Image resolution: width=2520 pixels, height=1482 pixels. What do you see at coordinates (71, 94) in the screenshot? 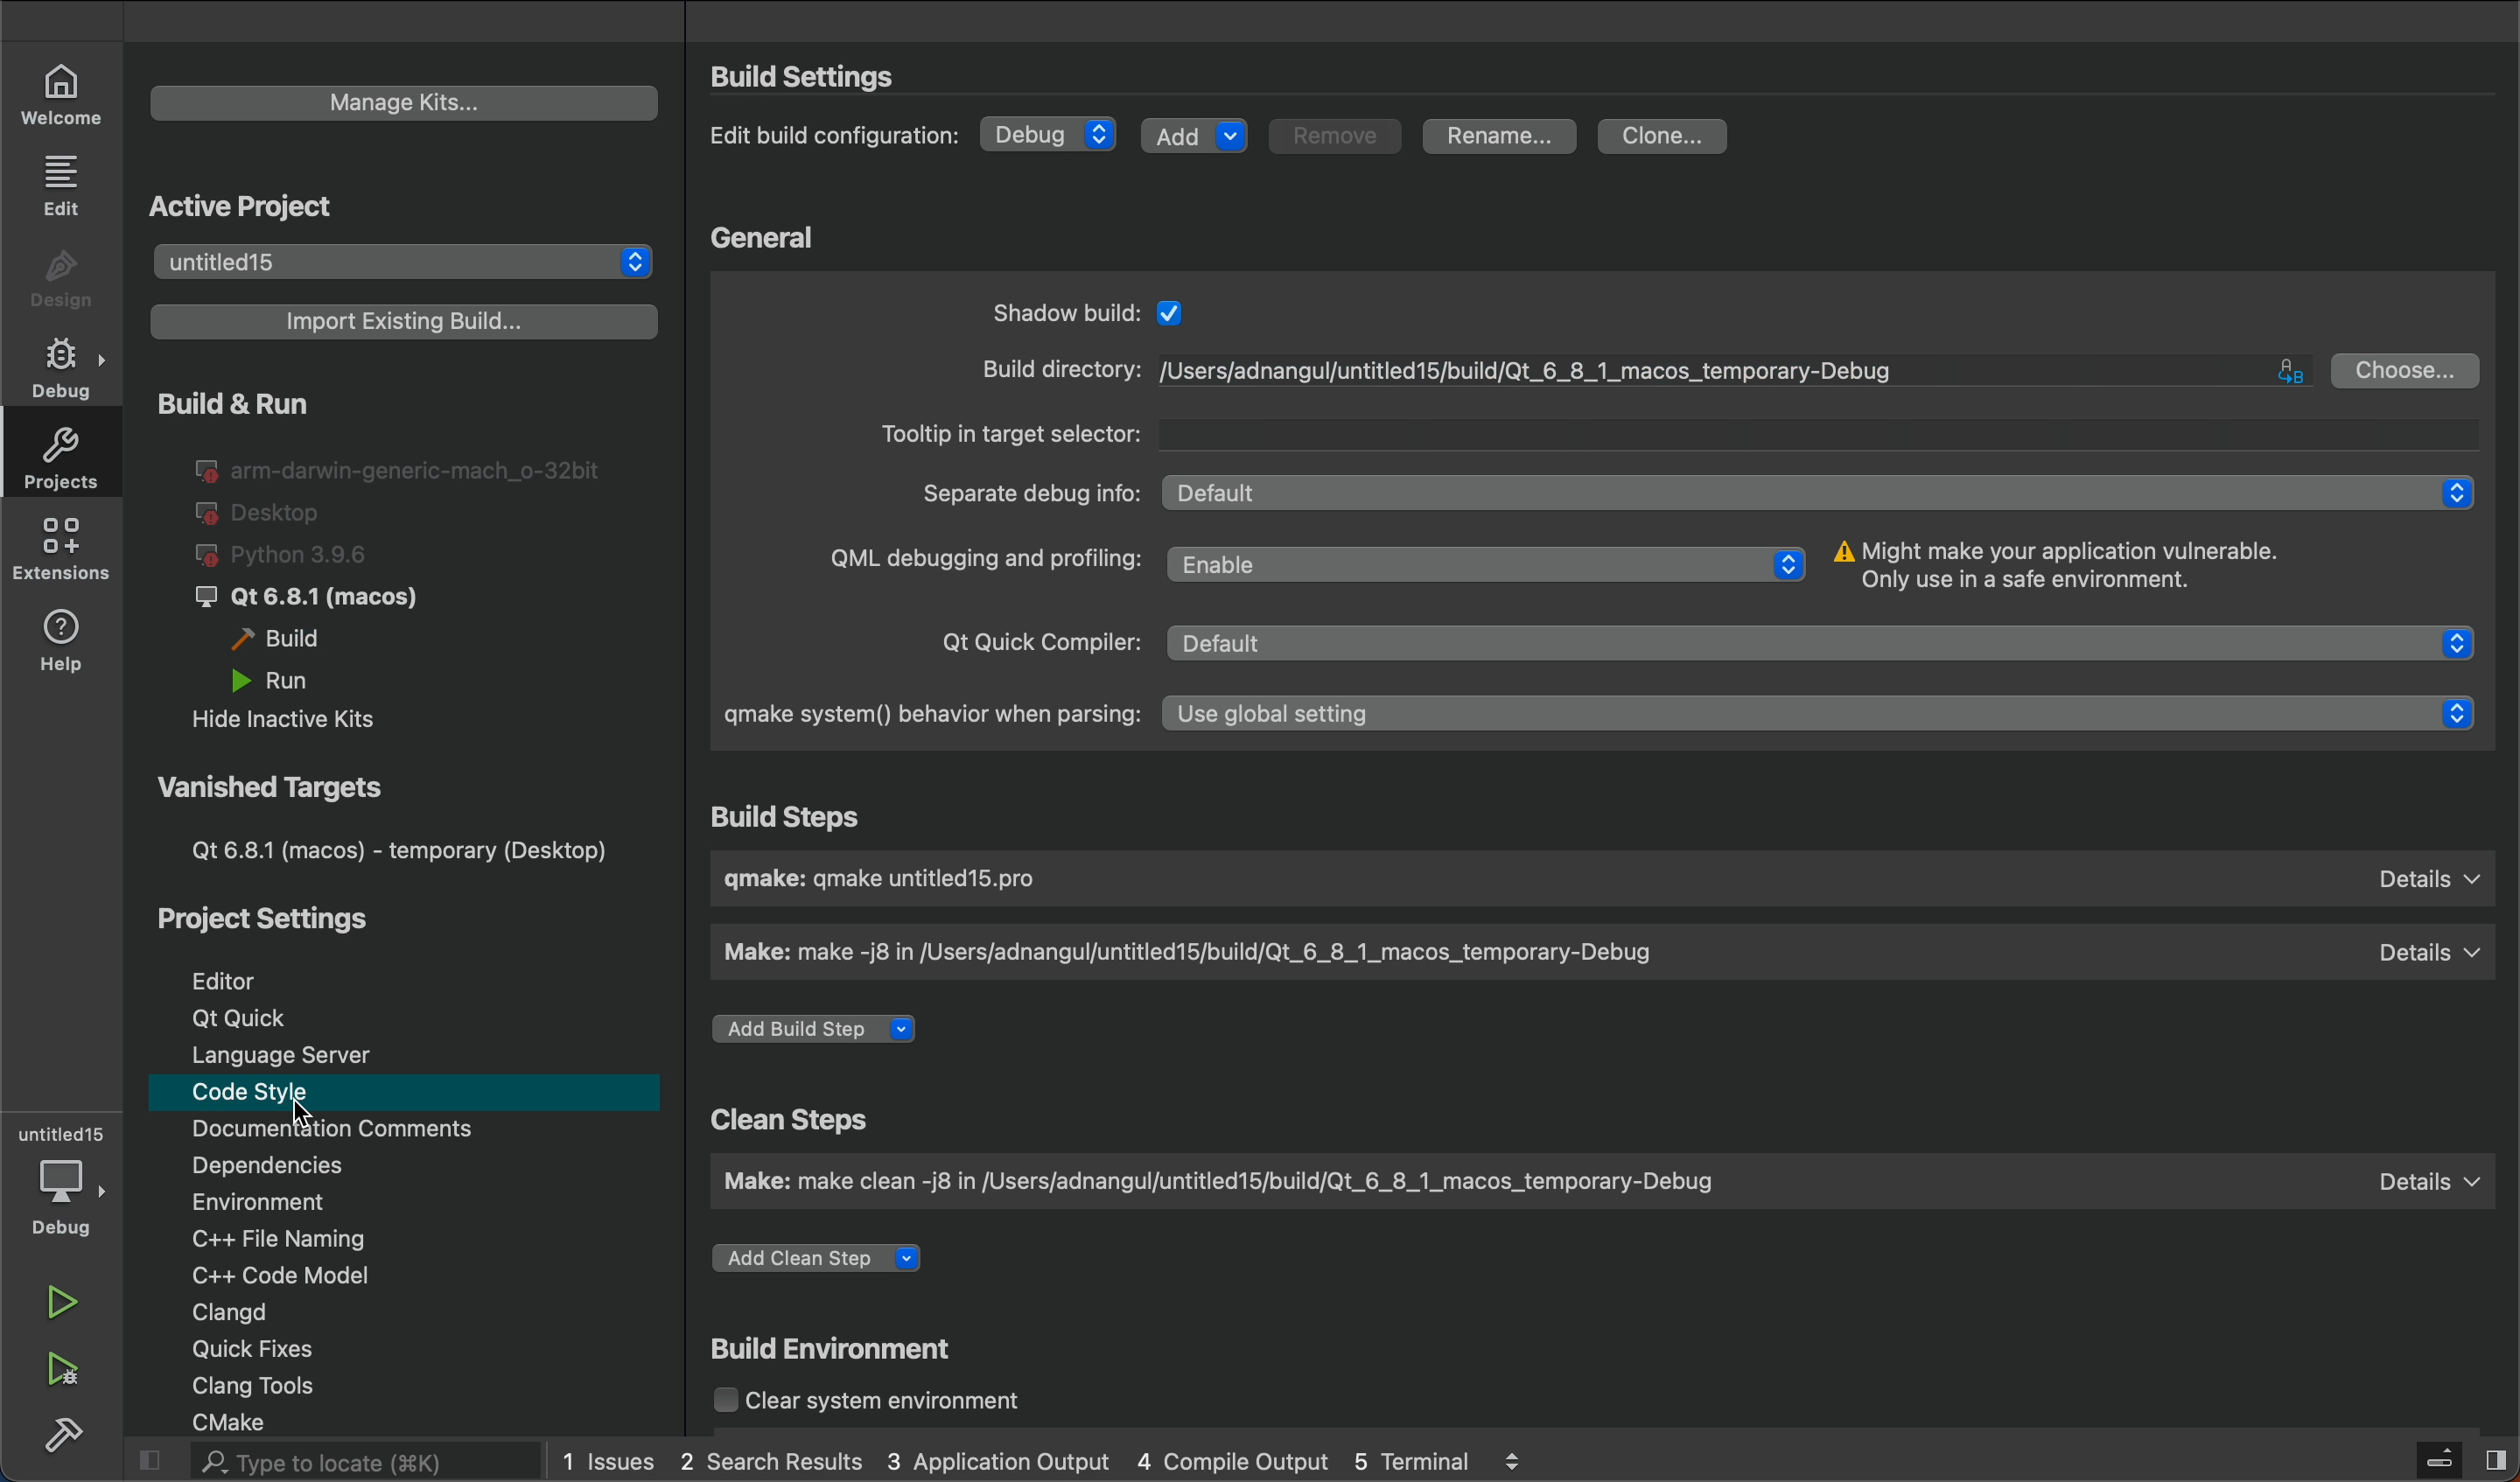
I see `welcome` at bounding box center [71, 94].